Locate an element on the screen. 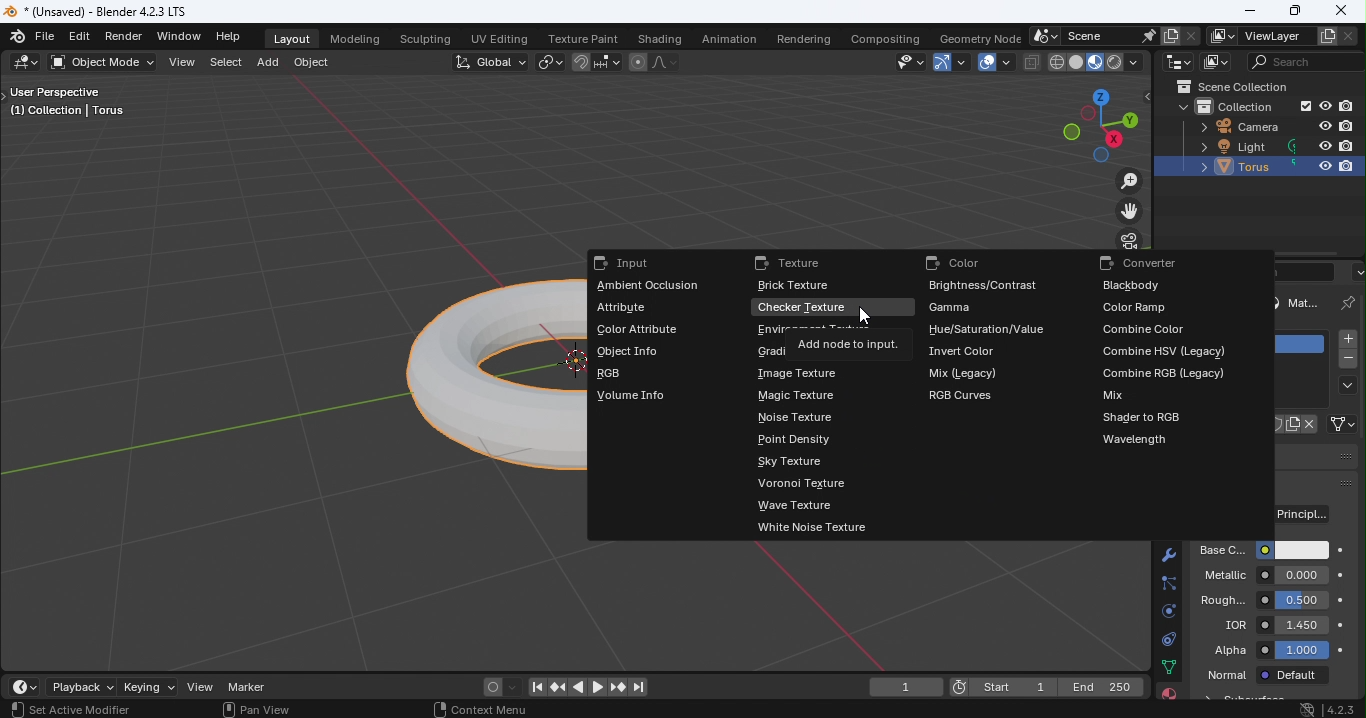 The width and height of the screenshot is (1366, 718). User perspective is located at coordinates (65, 104).